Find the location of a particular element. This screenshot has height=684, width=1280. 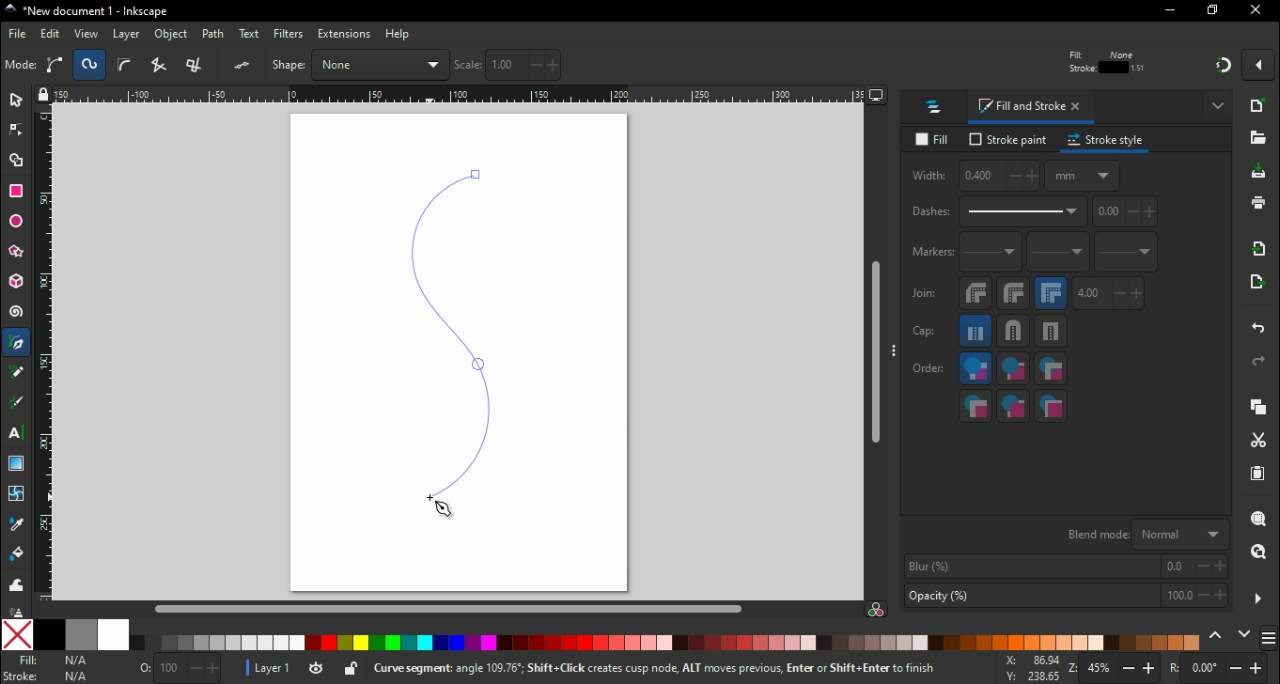

max length of miter is located at coordinates (1110, 297).